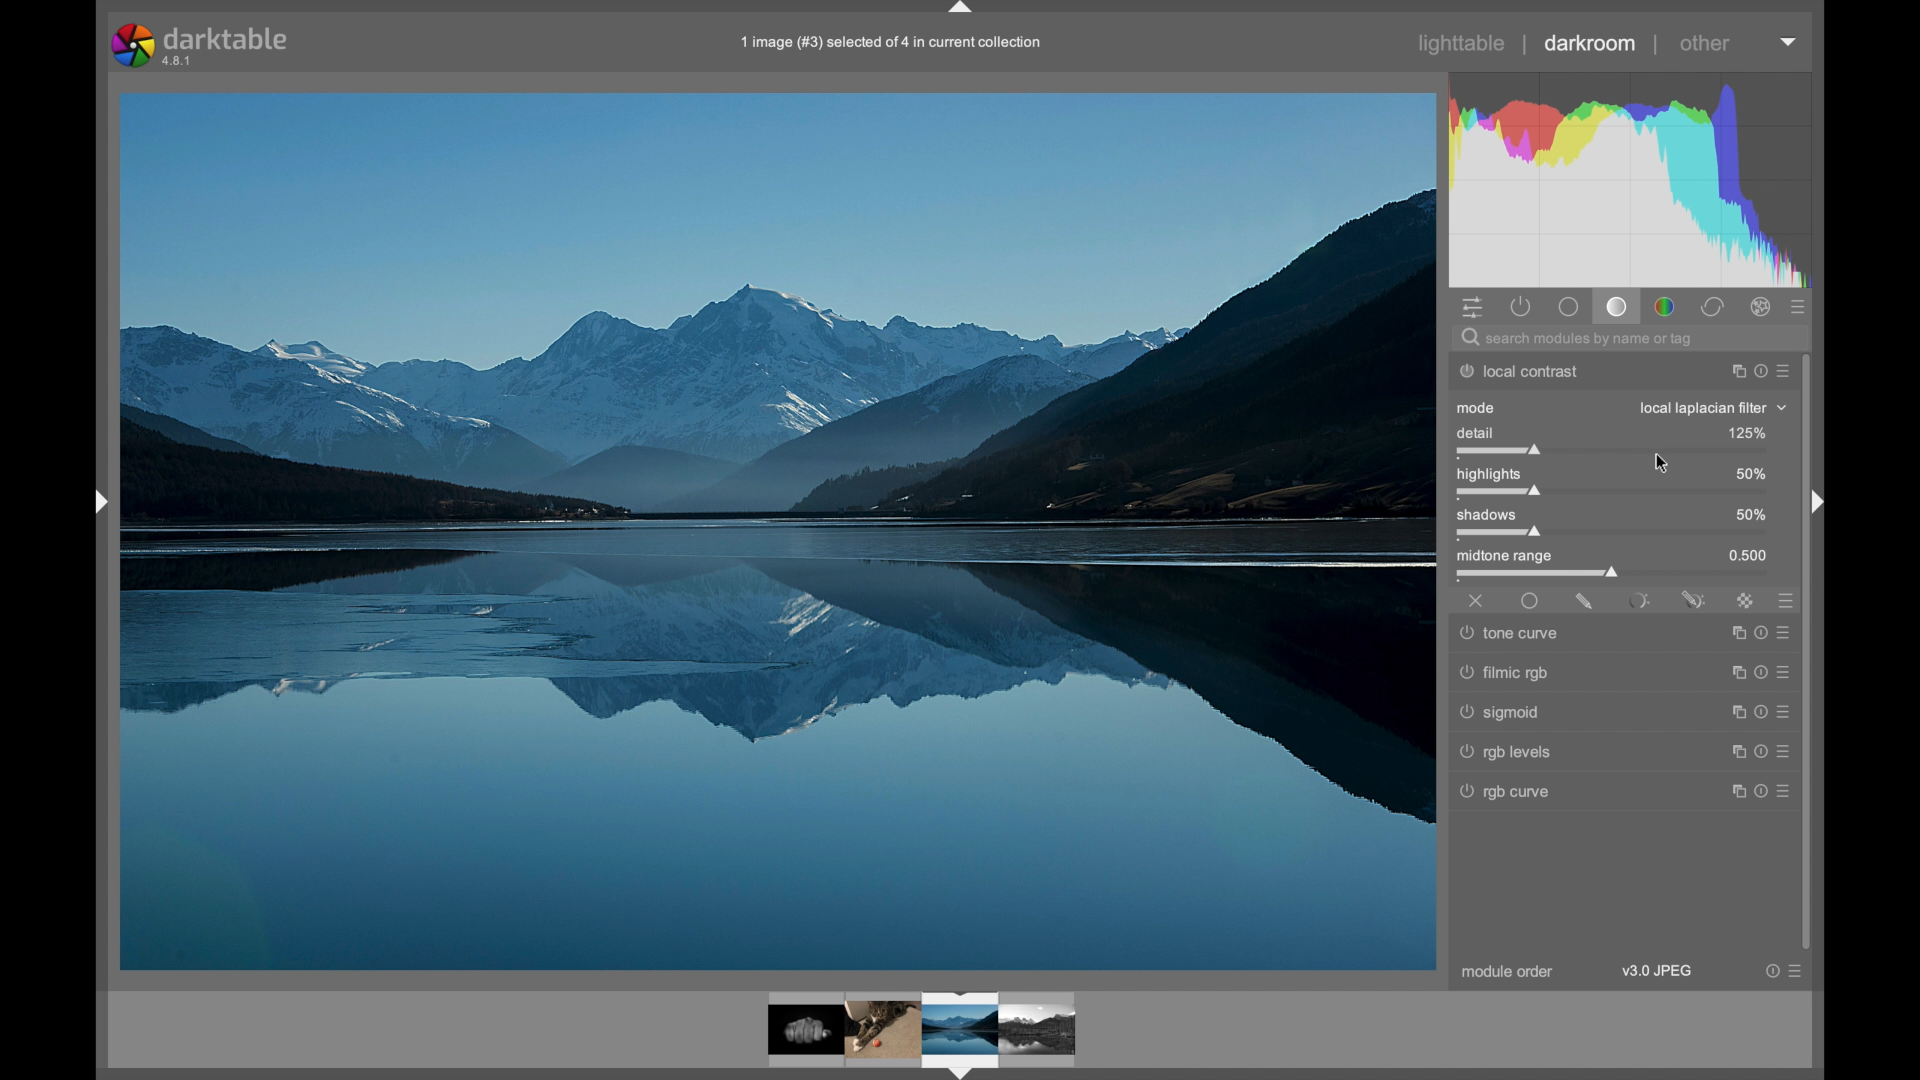 This screenshot has width=1920, height=1080. I want to click on presets, so click(1789, 600).